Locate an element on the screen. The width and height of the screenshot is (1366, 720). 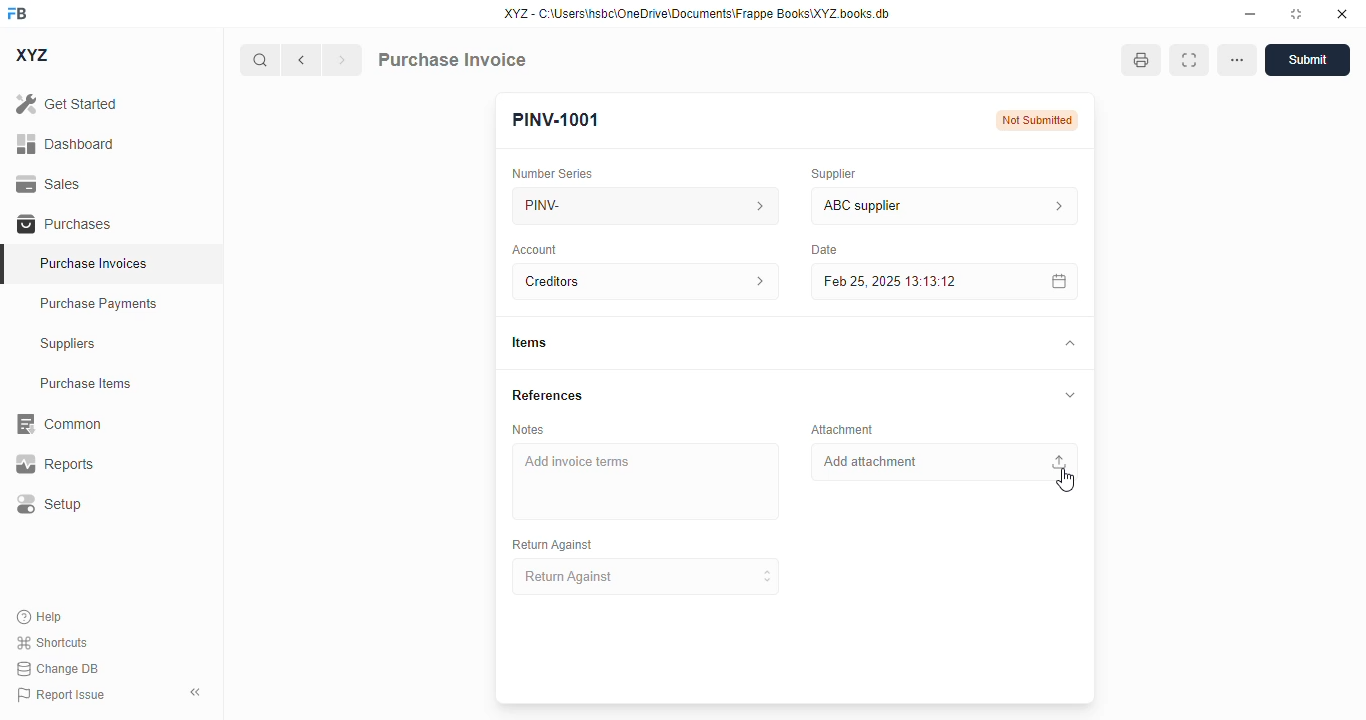
suppliers is located at coordinates (69, 344).